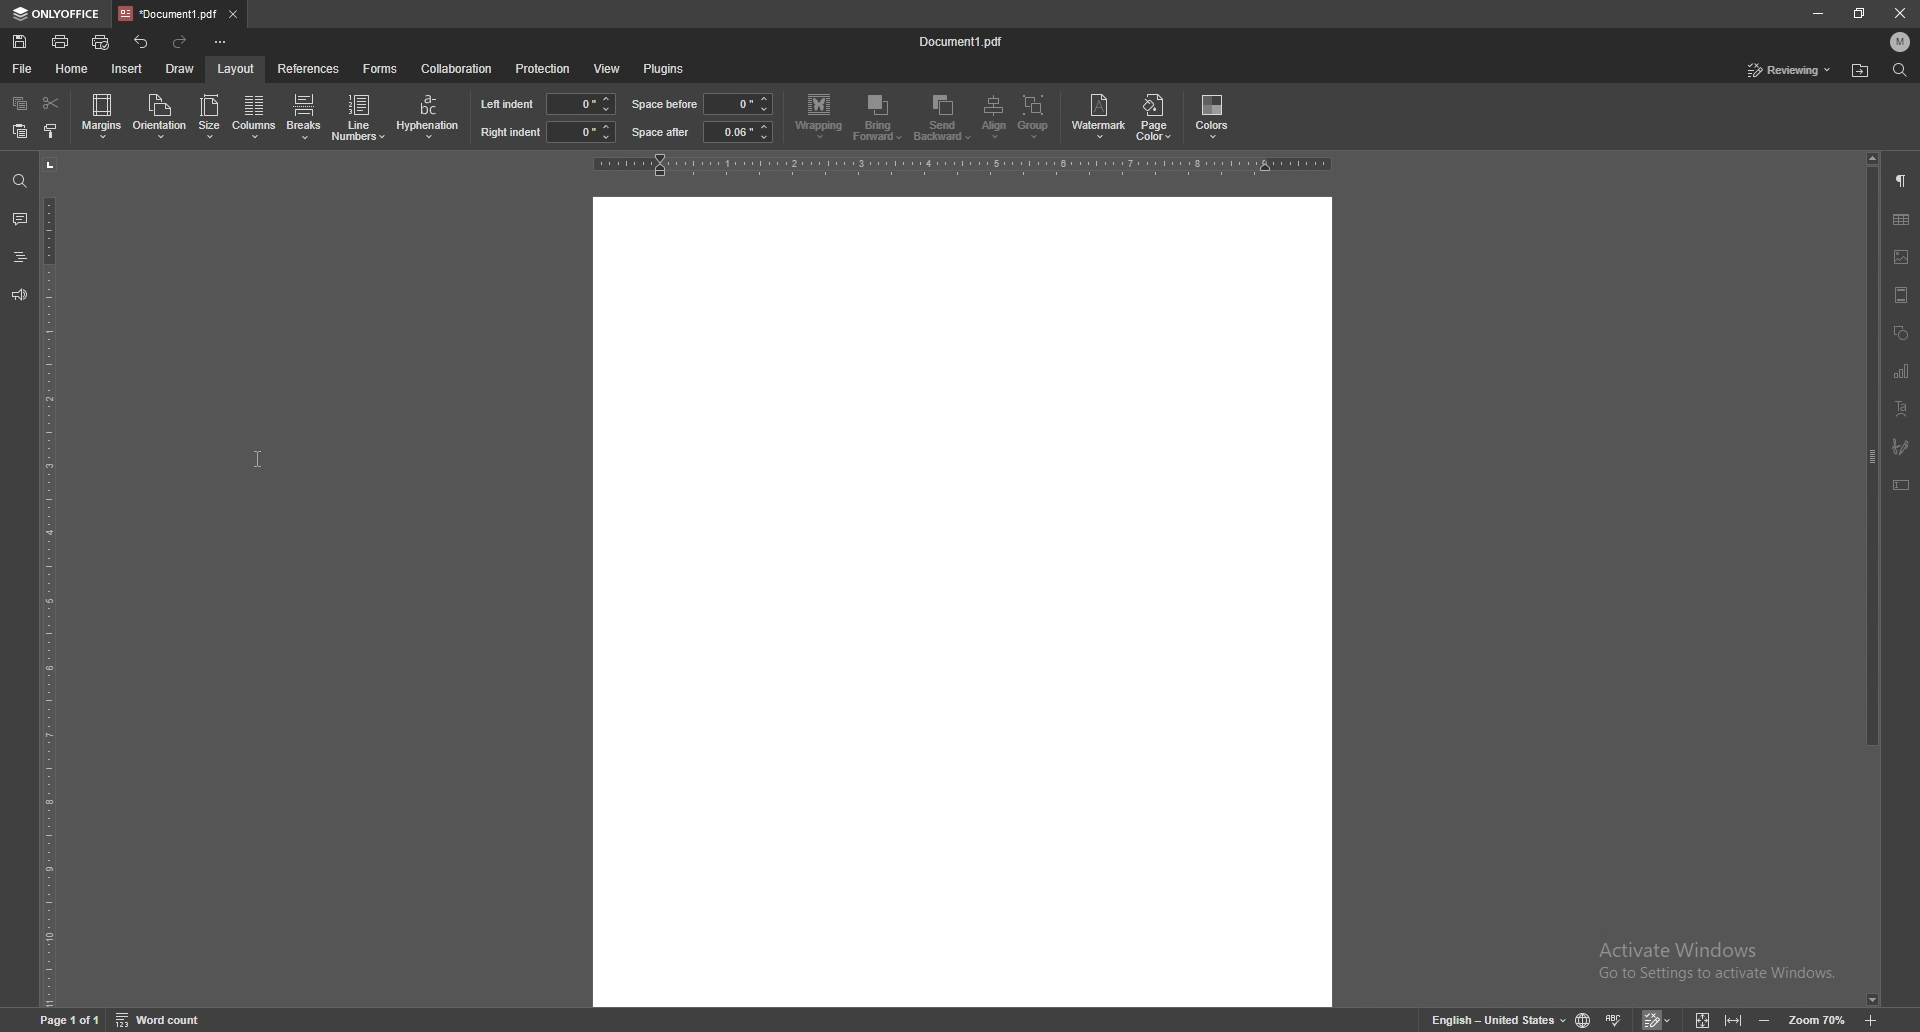  Describe the element at coordinates (309, 67) in the screenshot. I see `references` at that location.